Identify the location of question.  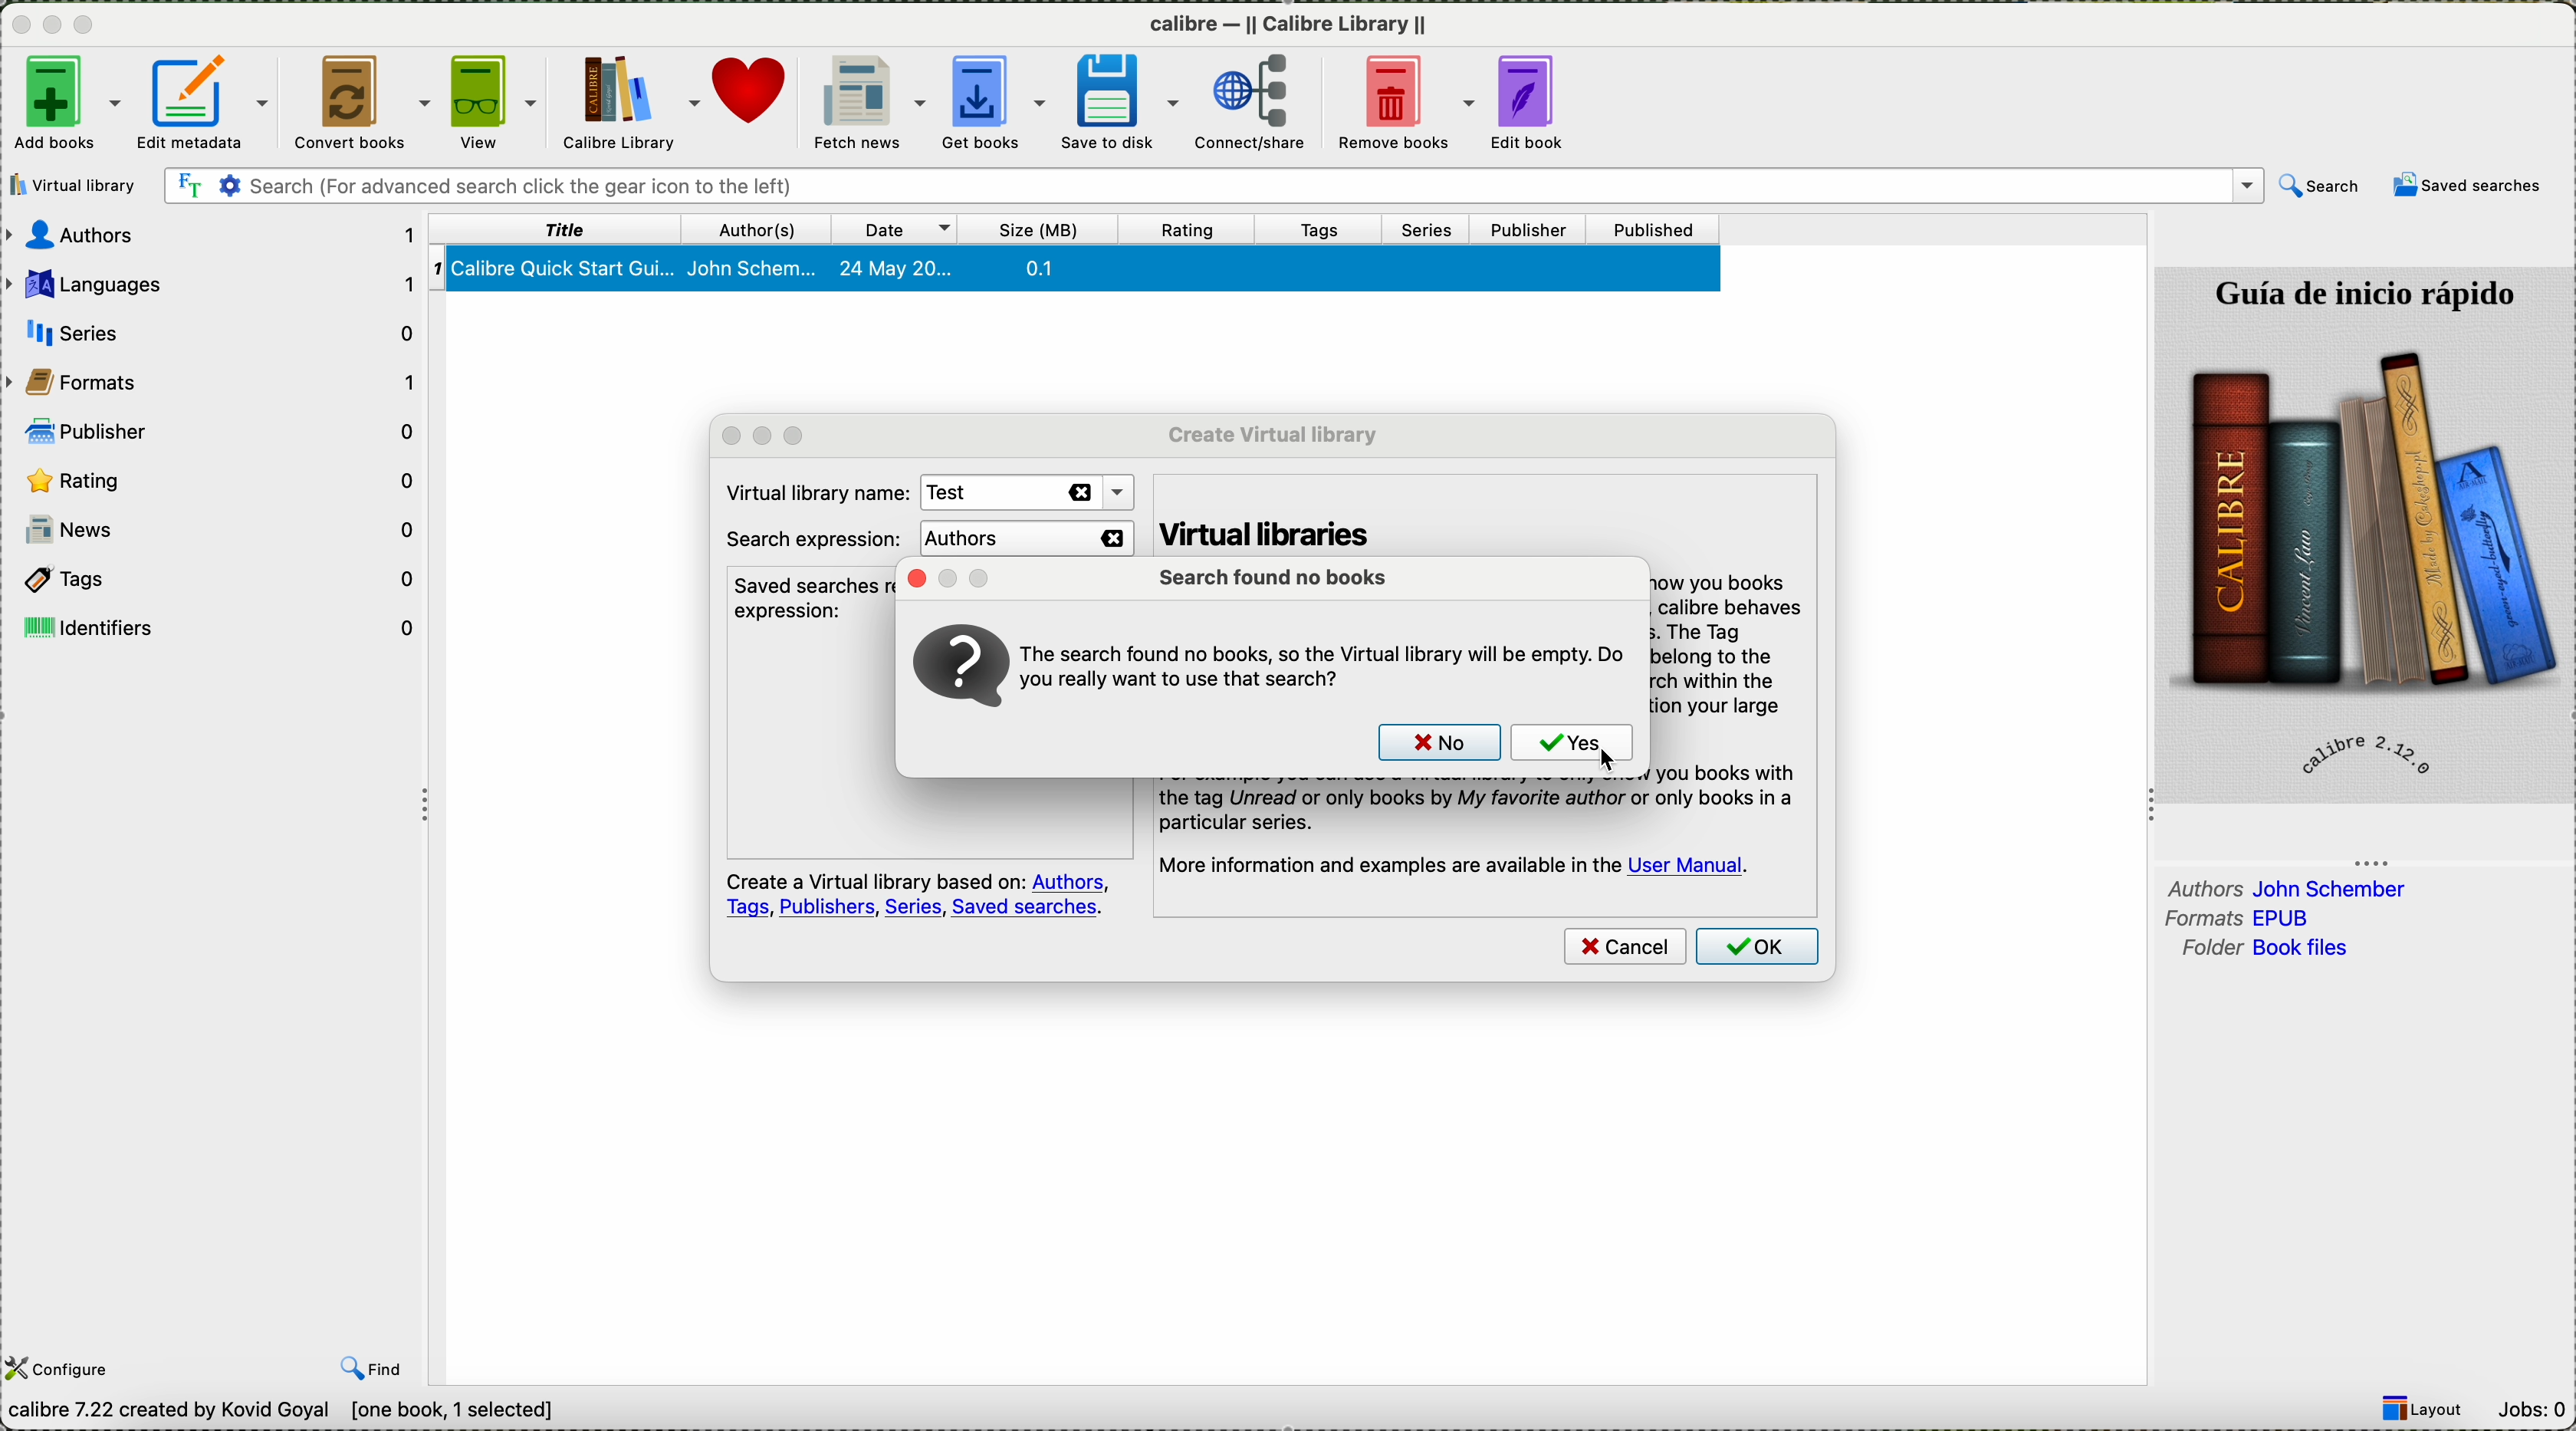
(1325, 663).